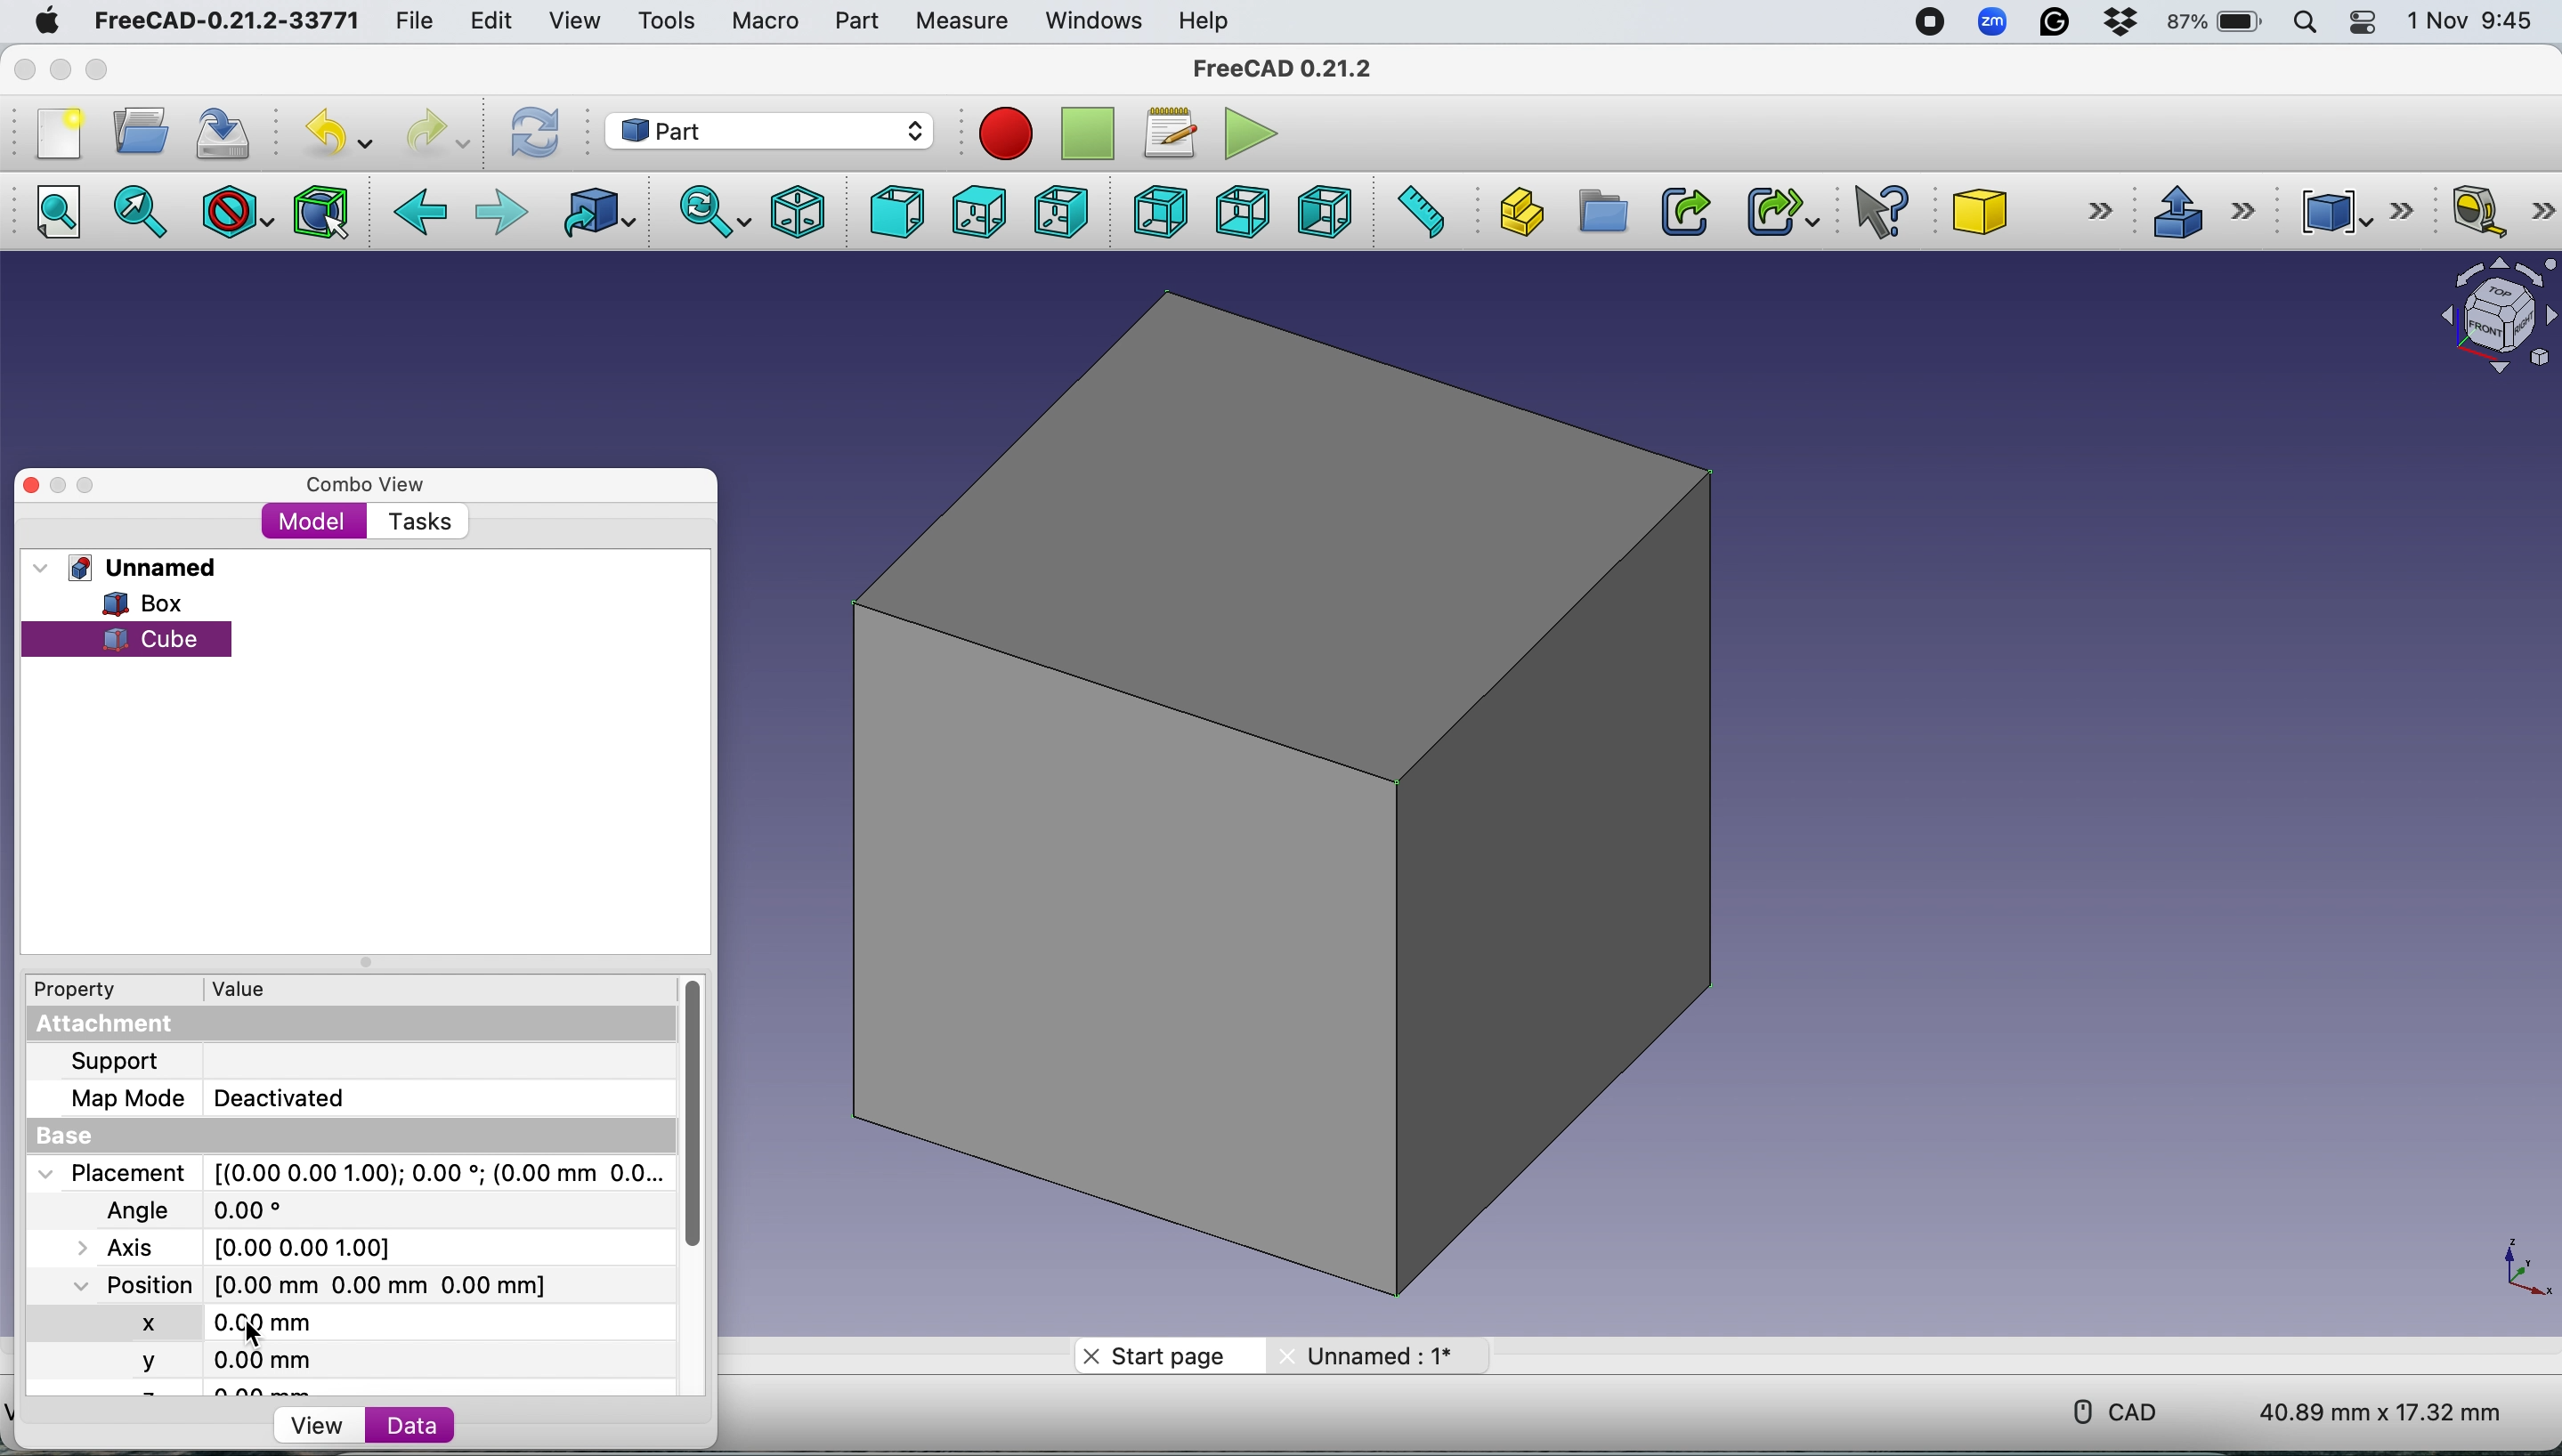 Image resolution: width=2562 pixels, height=1456 pixels. I want to click on Maximise, so click(89, 486).